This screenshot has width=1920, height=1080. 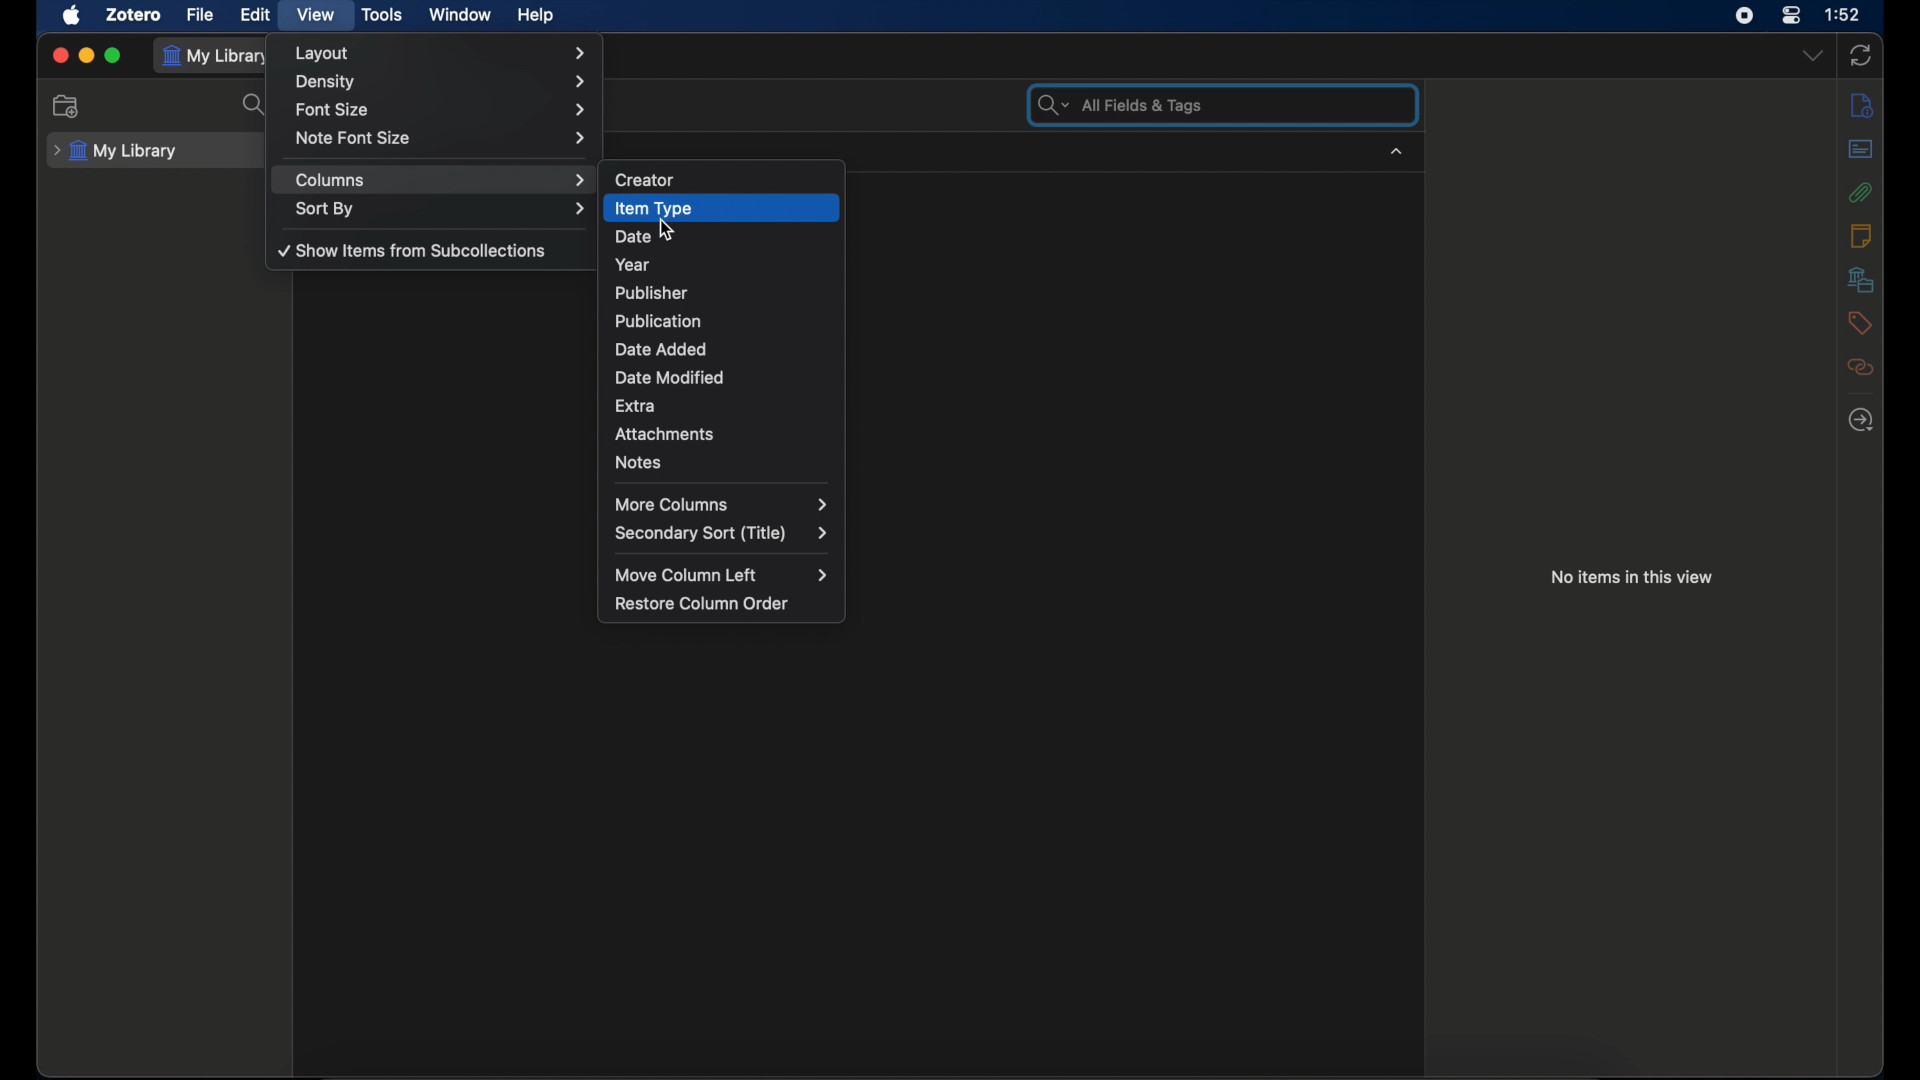 I want to click on notes, so click(x=638, y=462).